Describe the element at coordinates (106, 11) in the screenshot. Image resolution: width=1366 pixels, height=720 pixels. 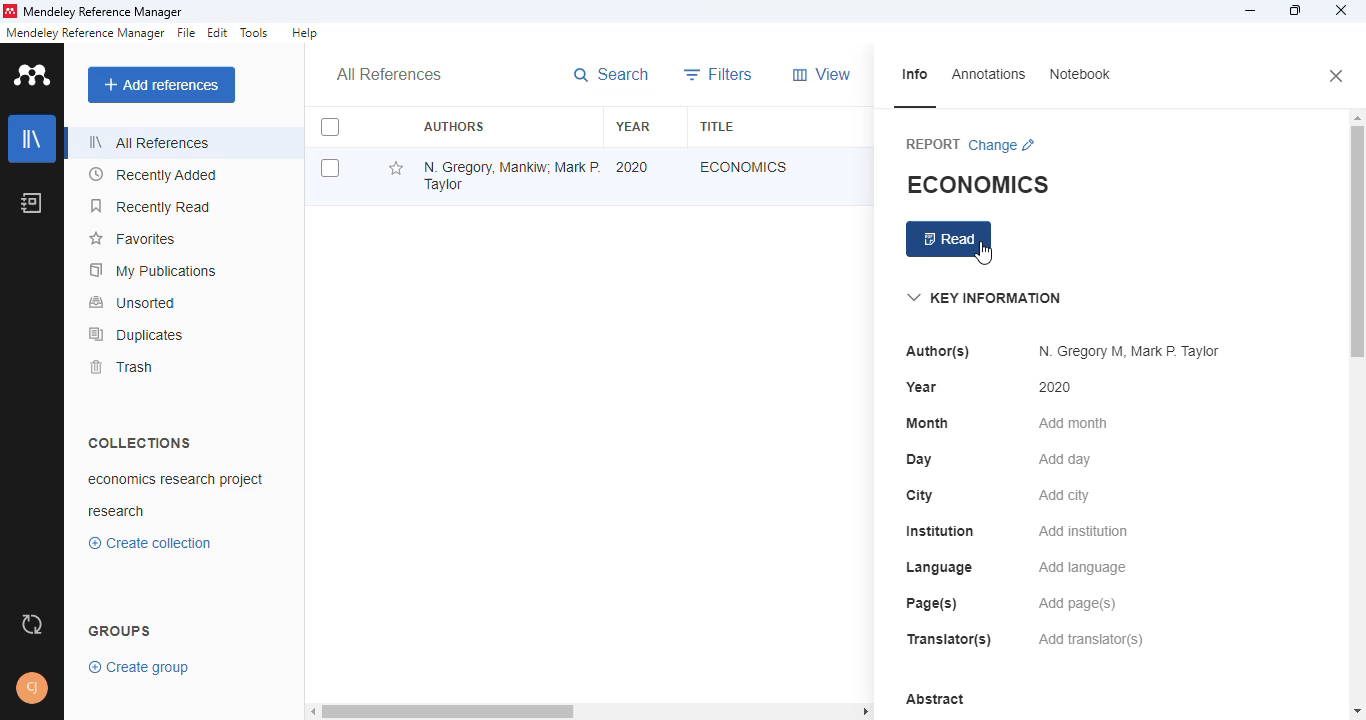
I see `mendeley reference manager` at that location.